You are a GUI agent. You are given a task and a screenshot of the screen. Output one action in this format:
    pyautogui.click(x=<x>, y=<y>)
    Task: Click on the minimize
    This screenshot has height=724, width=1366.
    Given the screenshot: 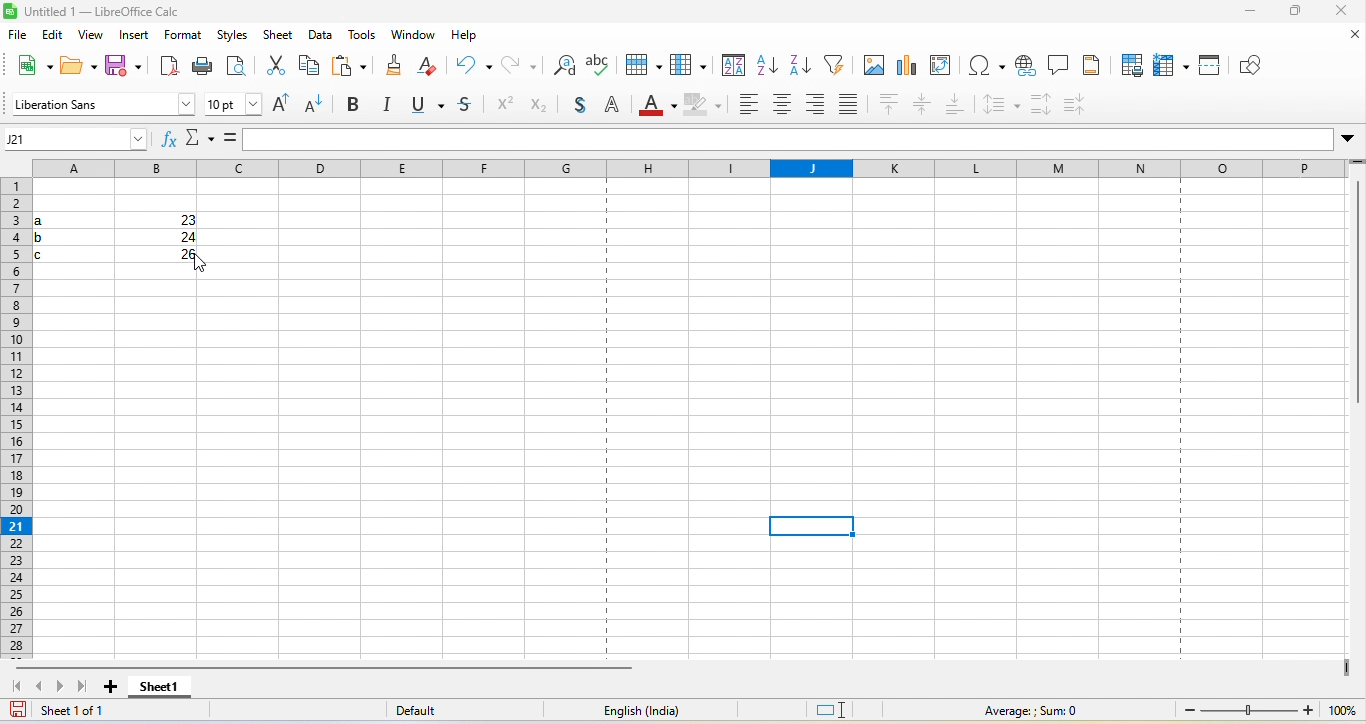 What is the action you would take?
    pyautogui.click(x=1244, y=13)
    